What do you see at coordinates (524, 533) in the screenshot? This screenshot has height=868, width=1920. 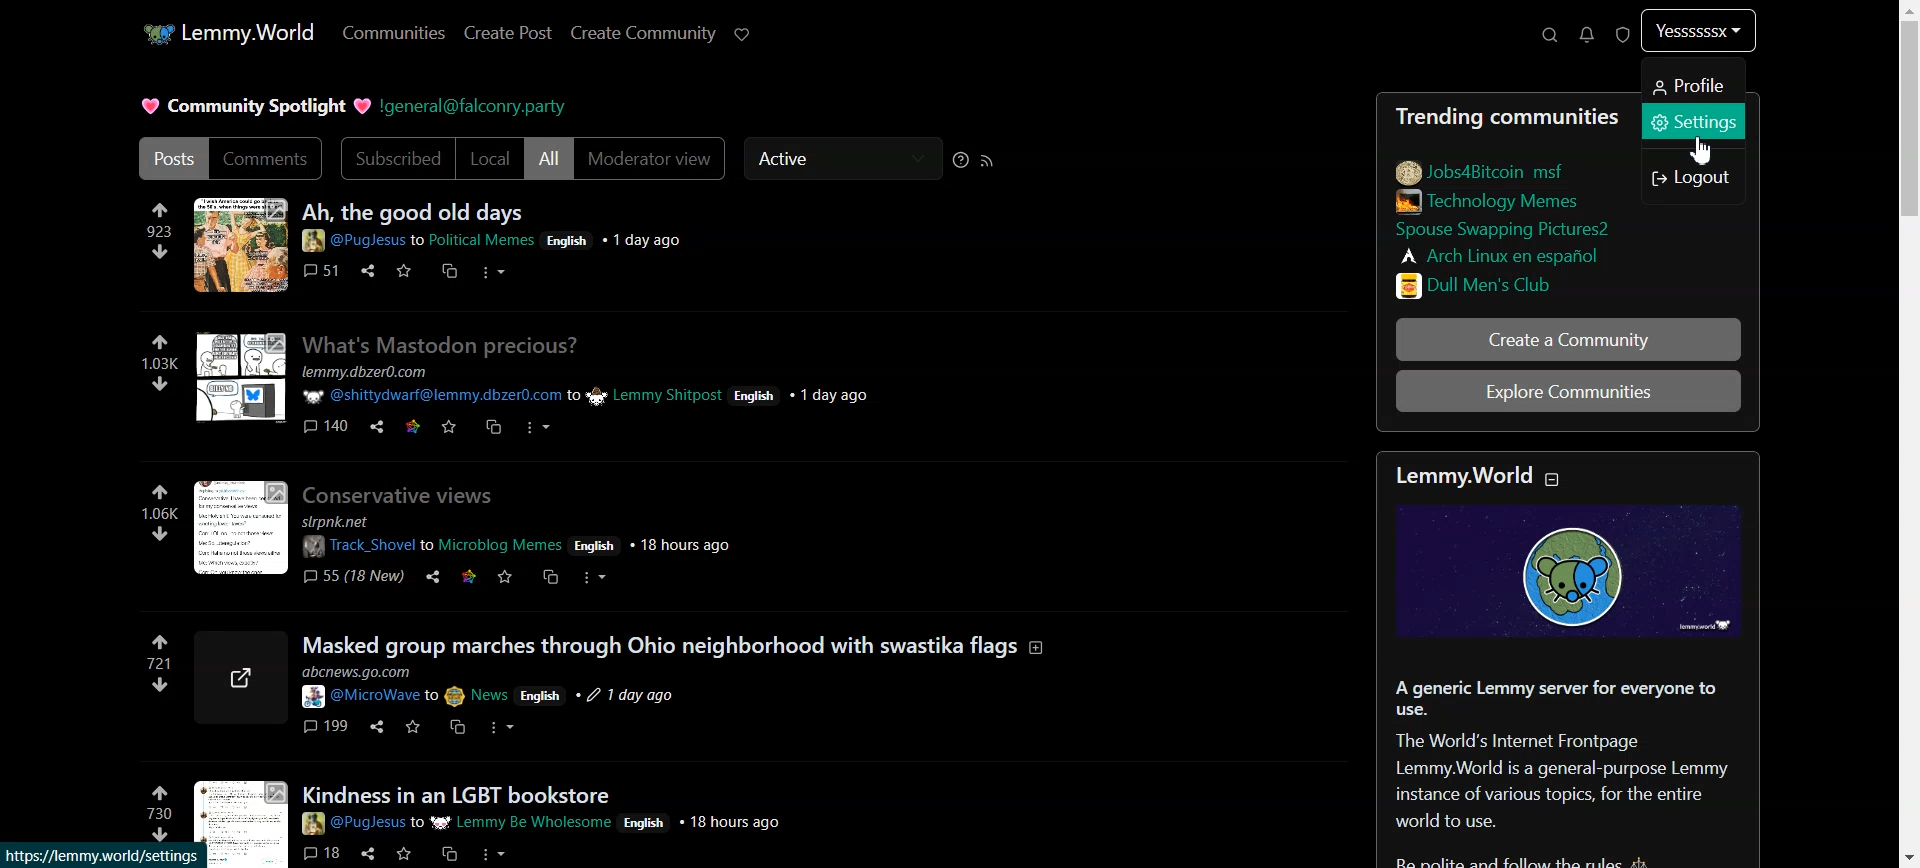 I see `post details` at bounding box center [524, 533].